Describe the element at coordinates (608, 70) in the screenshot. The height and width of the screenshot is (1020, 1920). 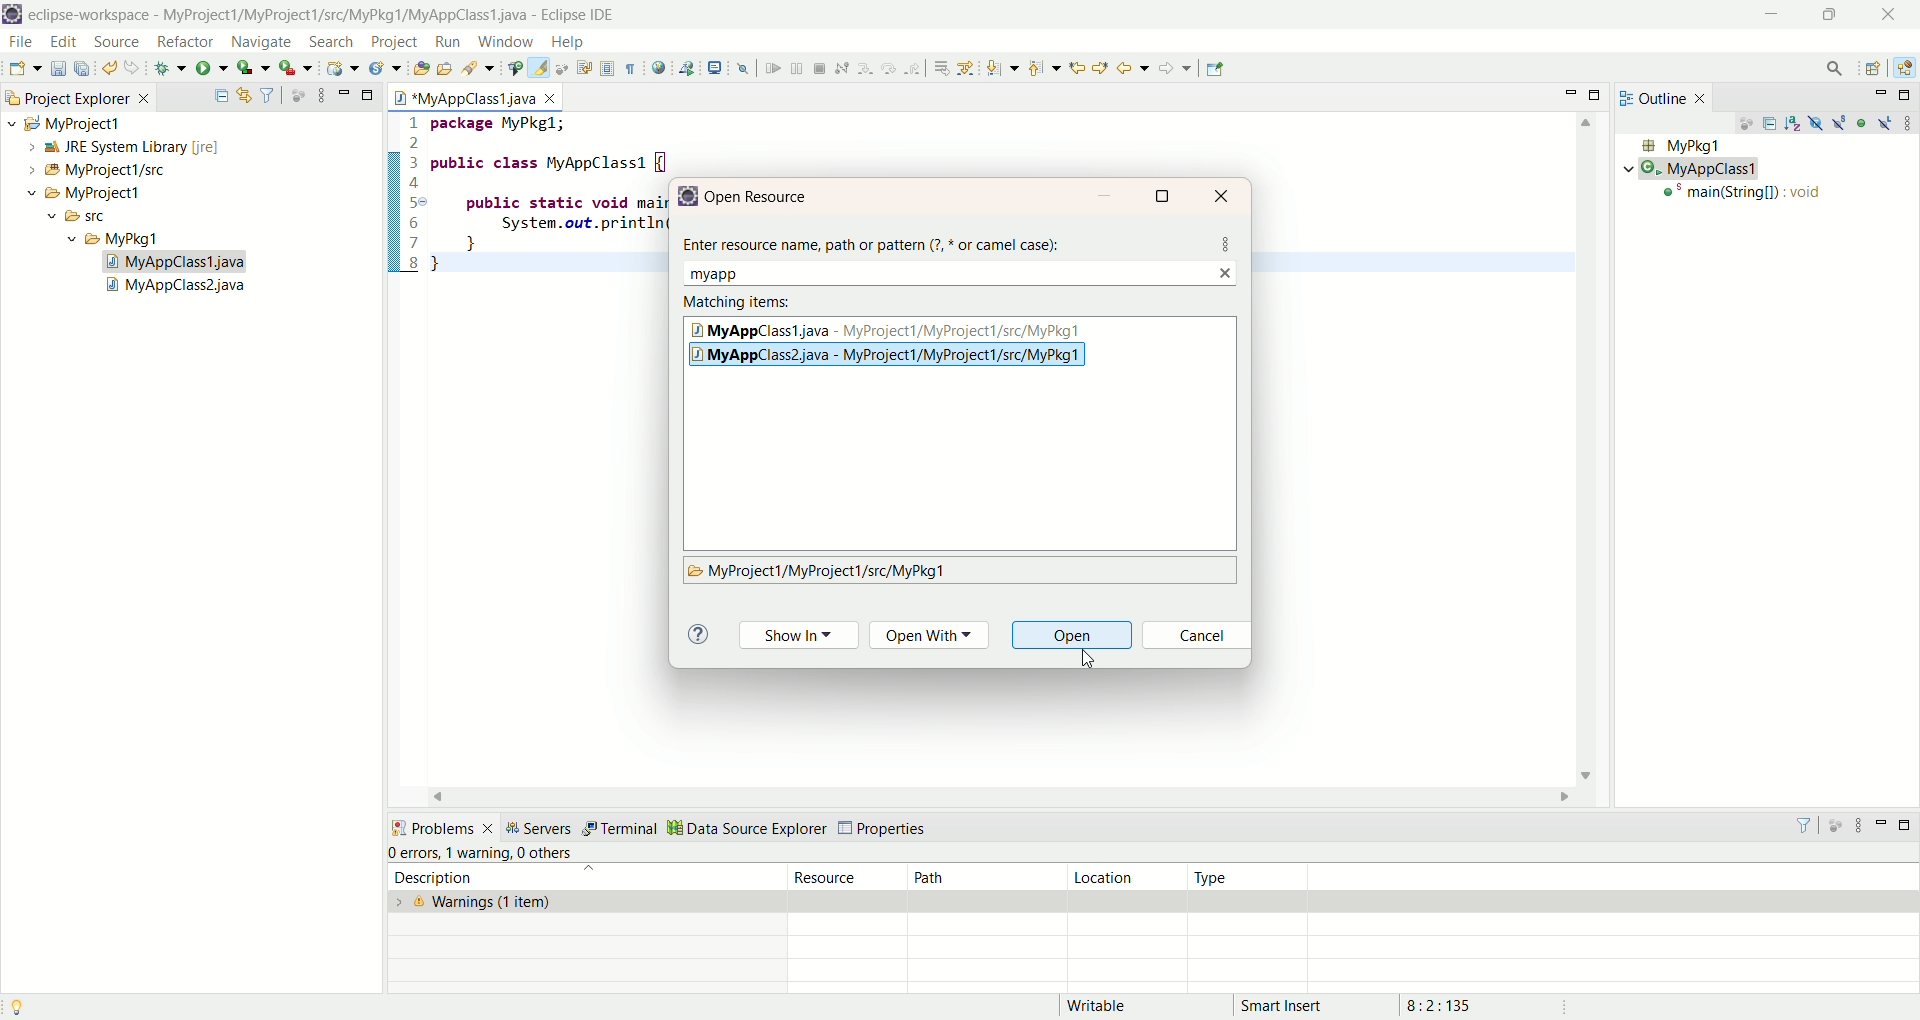
I see `toggle block selection mode` at that location.